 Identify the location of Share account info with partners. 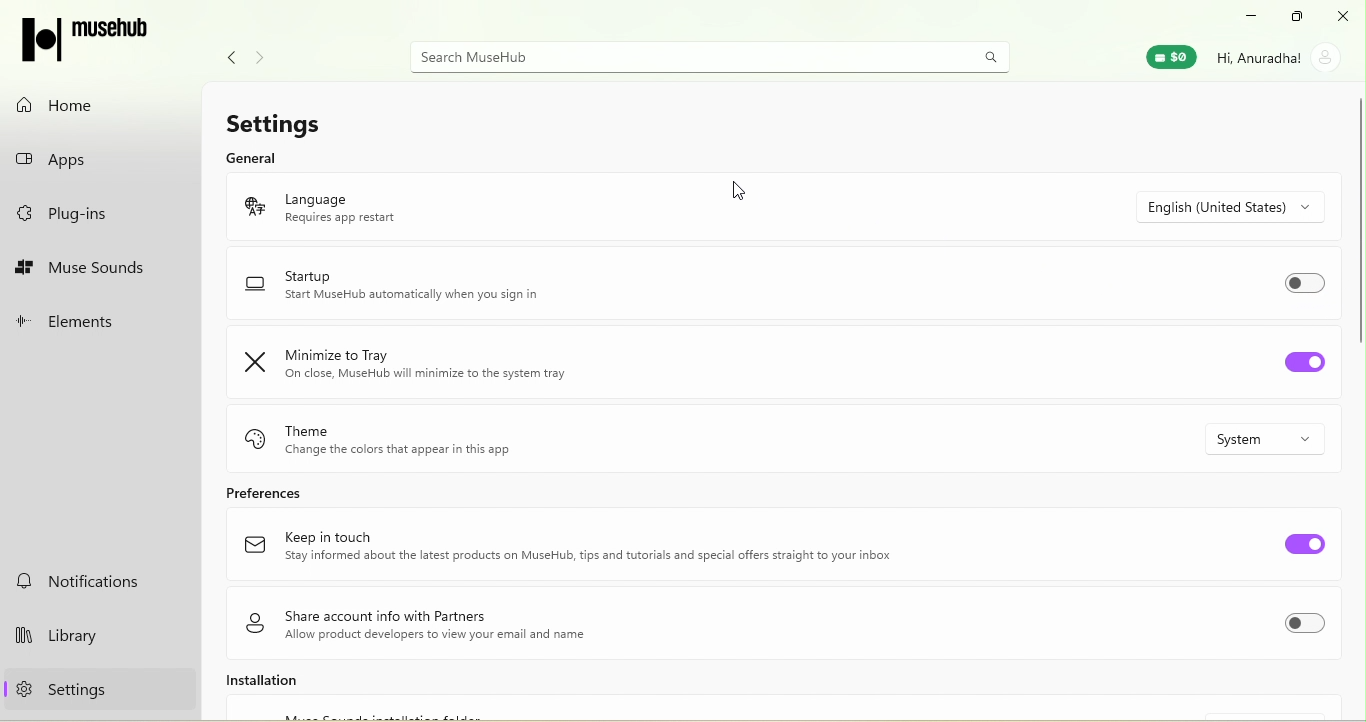
(429, 623).